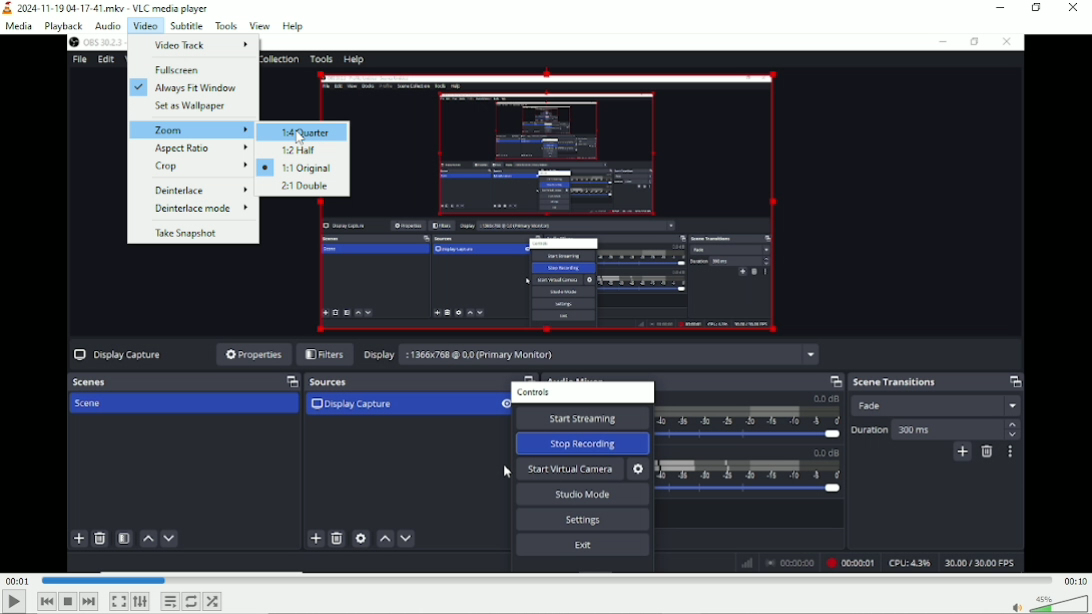 This screenshot has height=614, width=1092. What do you see at coordinates (63, 27) in the screenshot?
I see `Playback` at bounding box center [63, 27].